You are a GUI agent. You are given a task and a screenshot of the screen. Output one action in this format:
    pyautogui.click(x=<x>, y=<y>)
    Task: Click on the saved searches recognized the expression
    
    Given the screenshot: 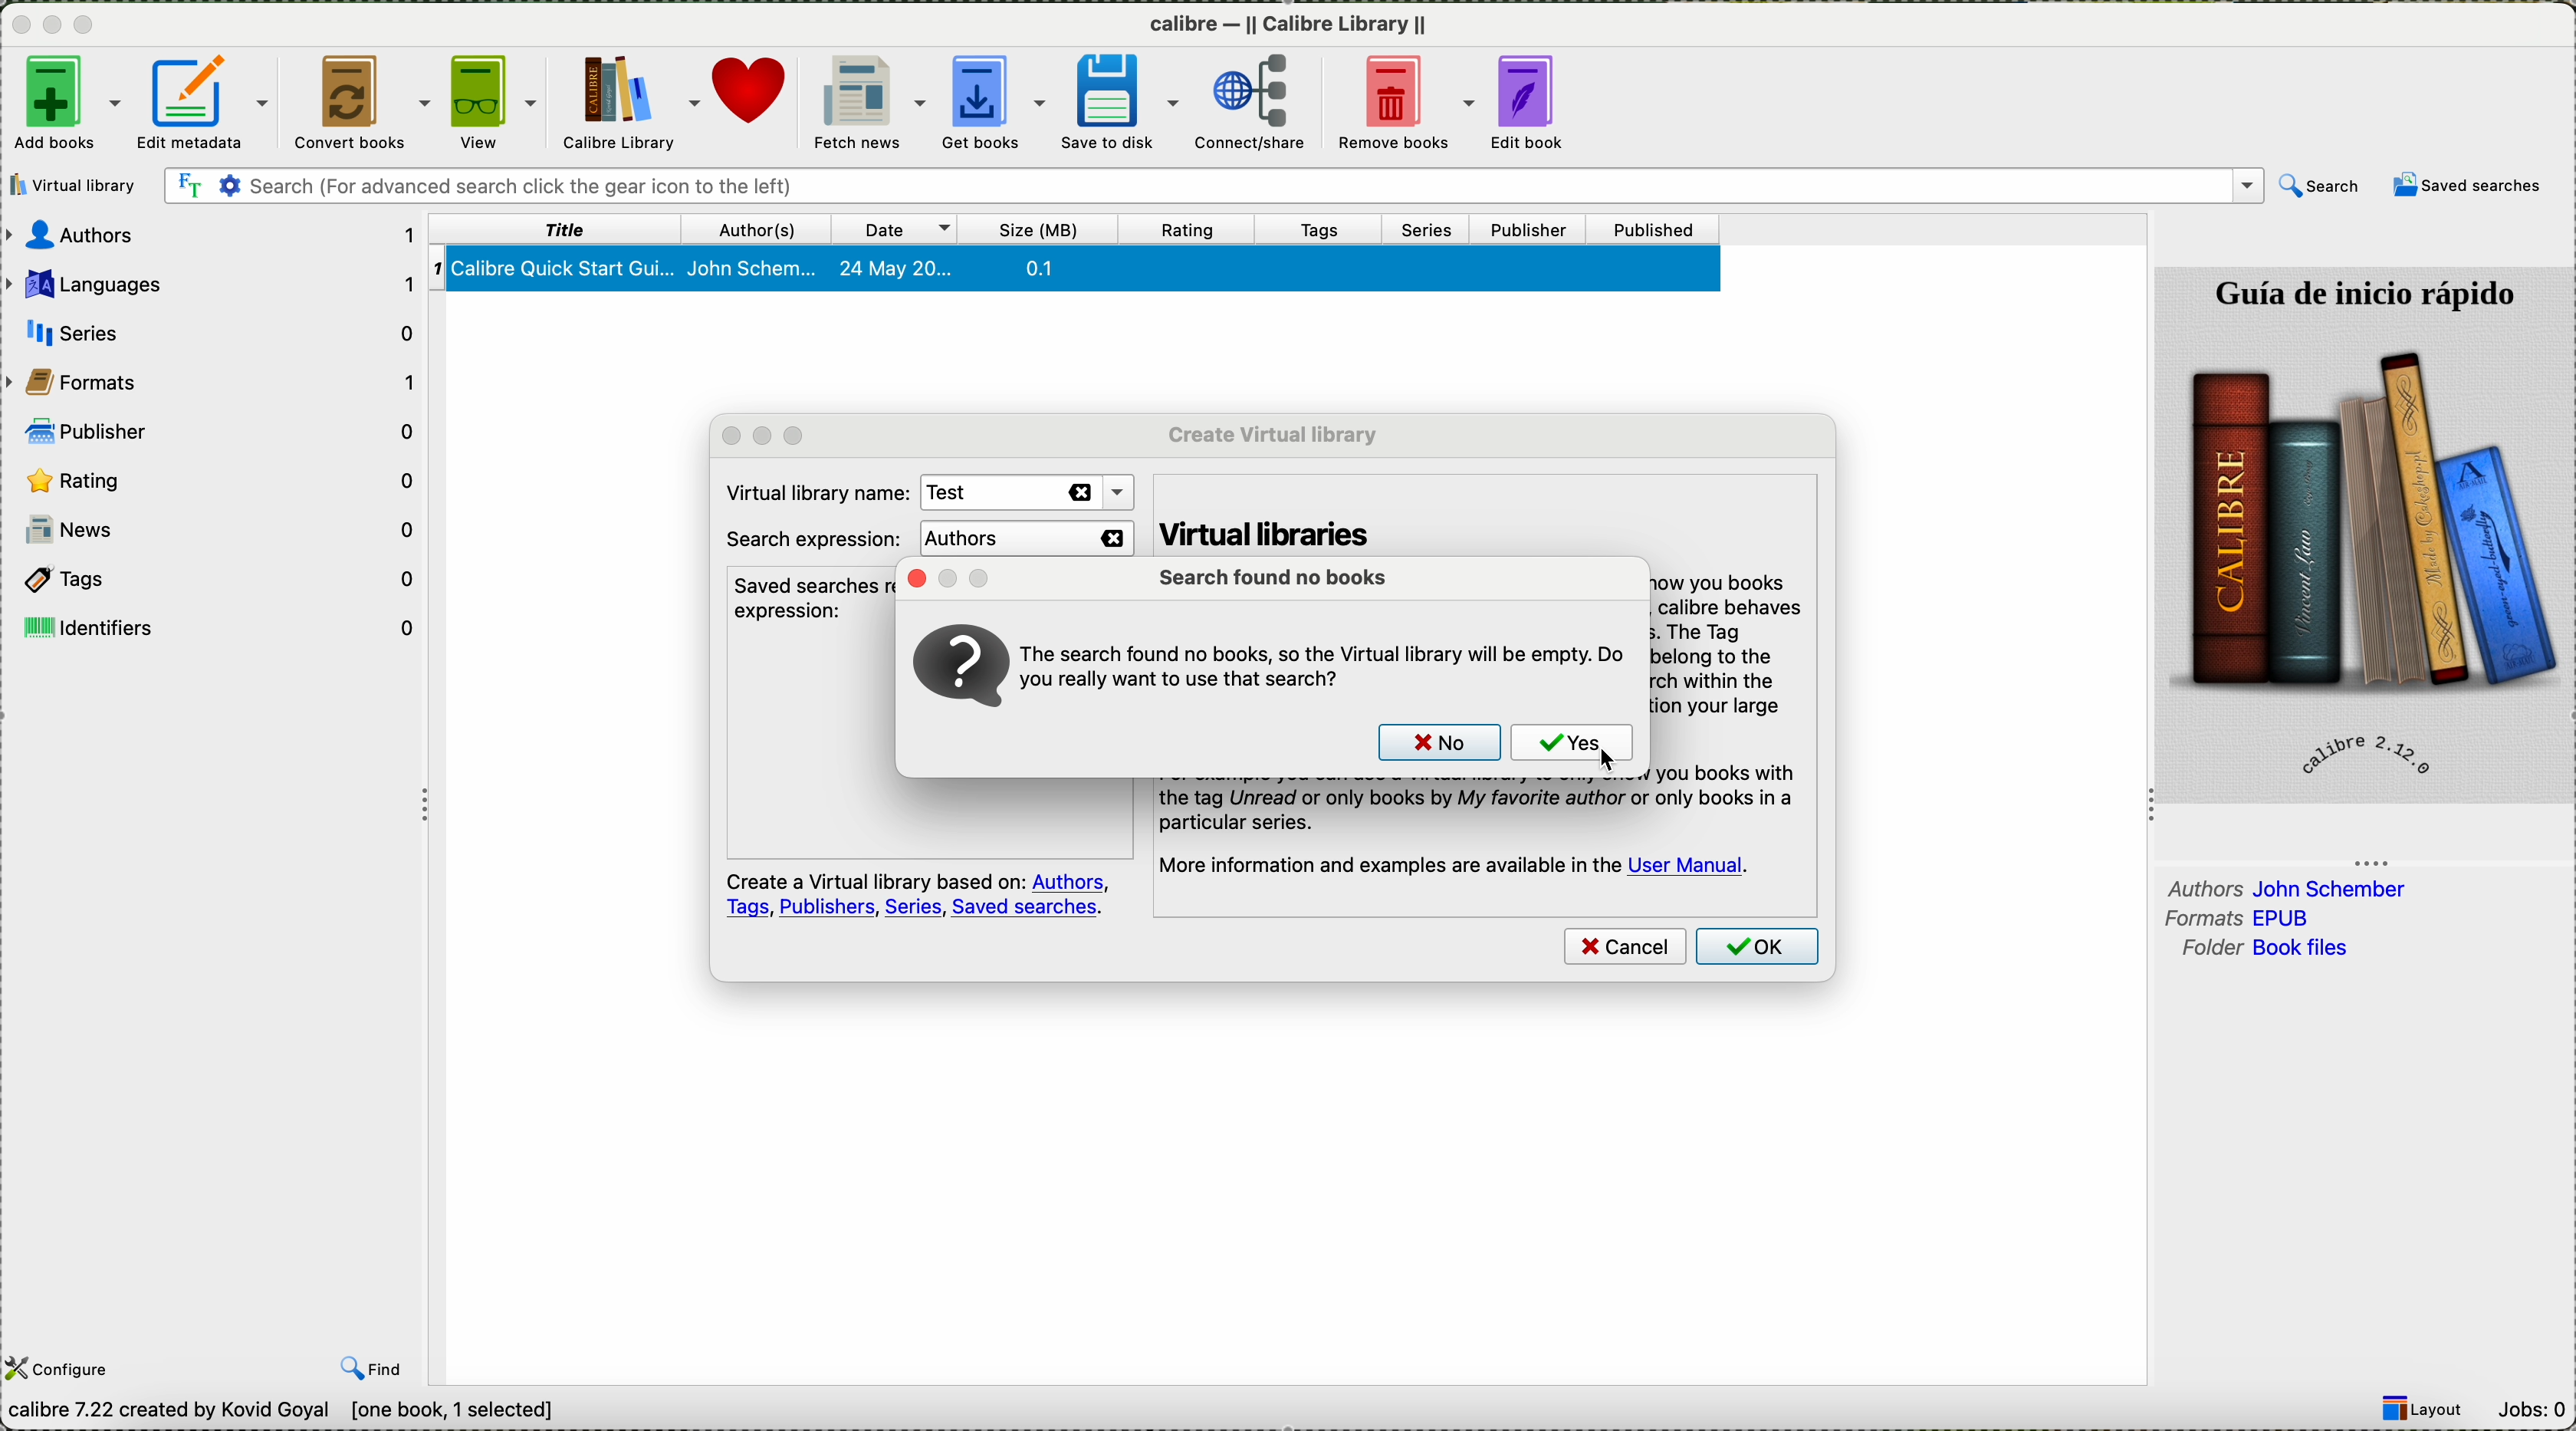 What is the action you would take?
    pyautogui.click(x=805, y=598)
    